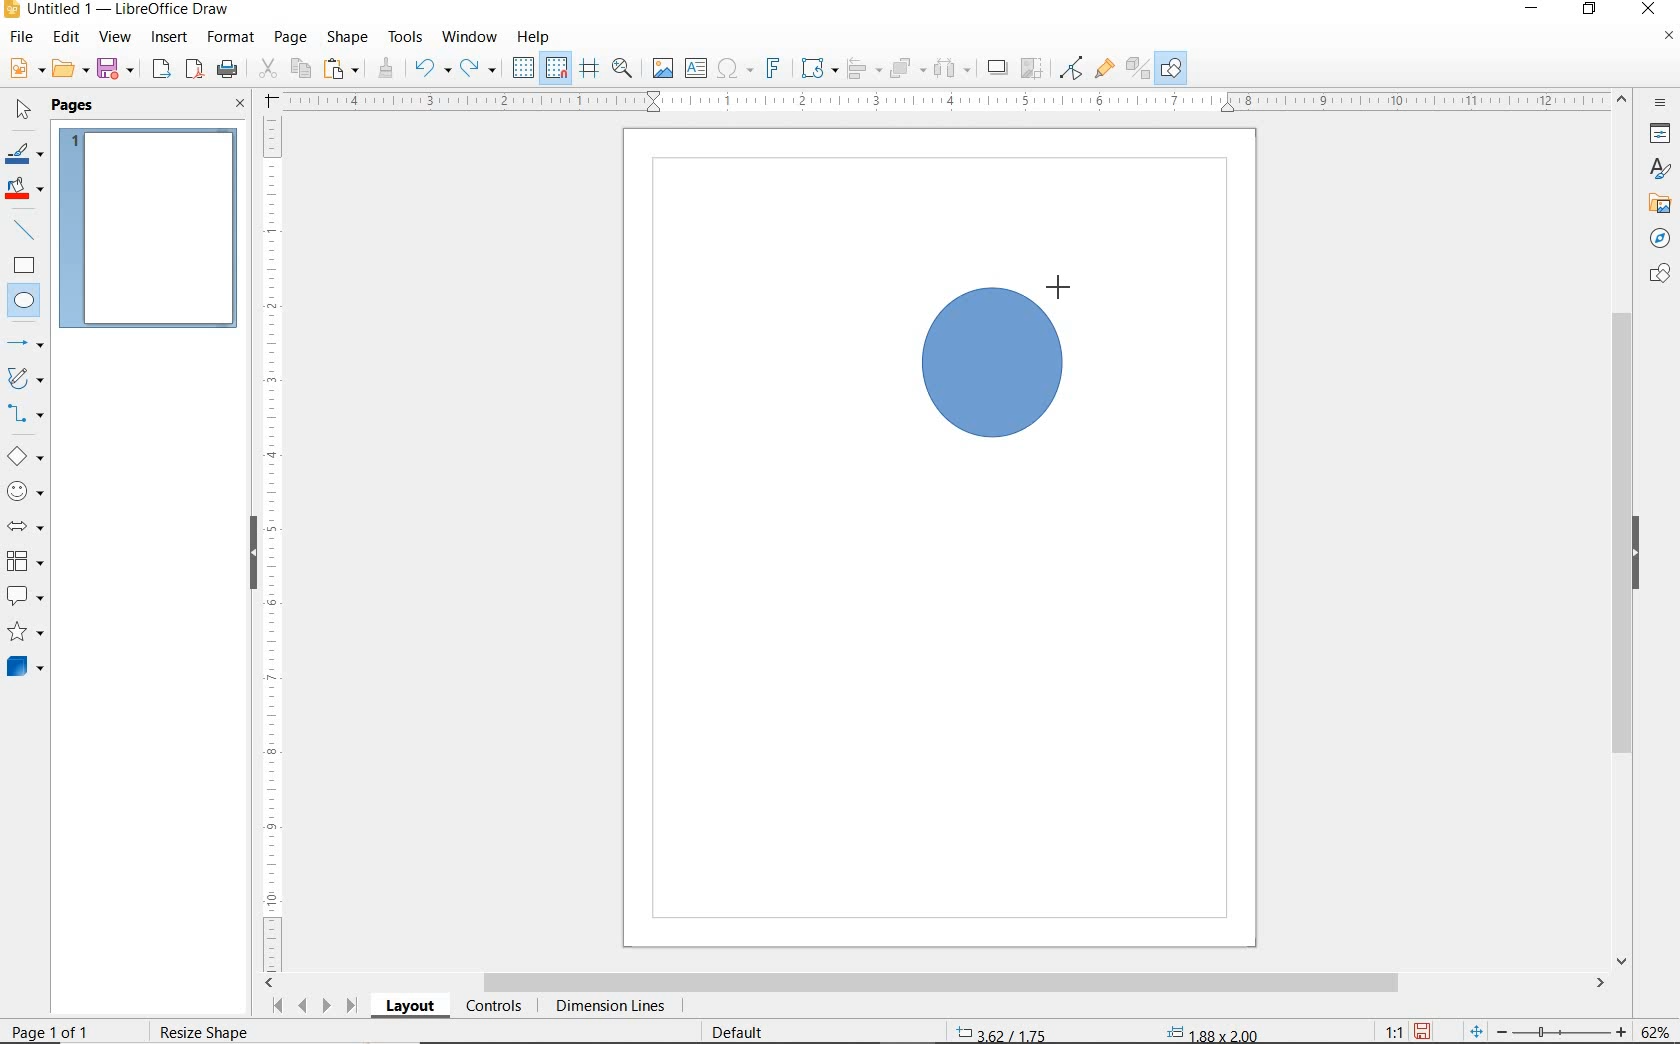 Image resolution: width=1680 pixels, height=1044 pixels. Describe the element at coordinates (525, 68) in the screenshot. I see `DISPLAY GRID` at that location.